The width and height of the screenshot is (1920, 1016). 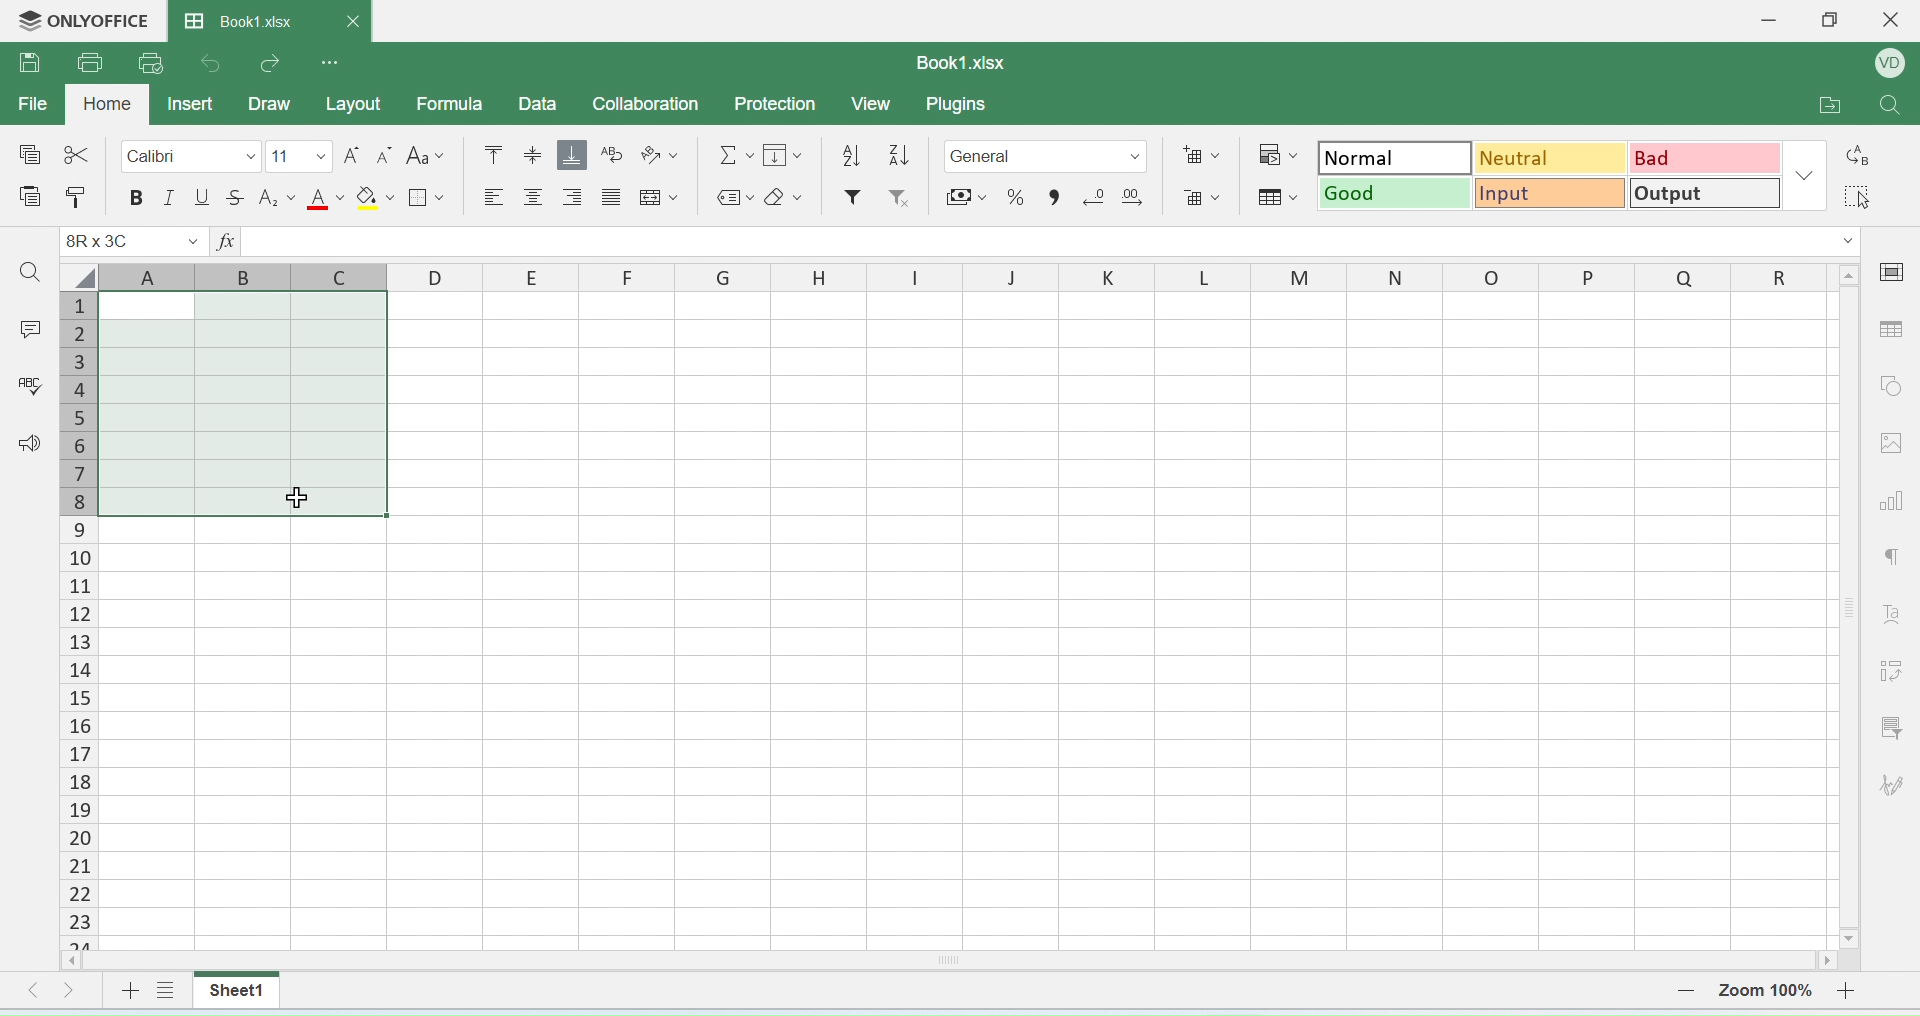 What do you see at coordinates (33, 63) in the screenshot?
I see `save` at bounding box center [33, 63].